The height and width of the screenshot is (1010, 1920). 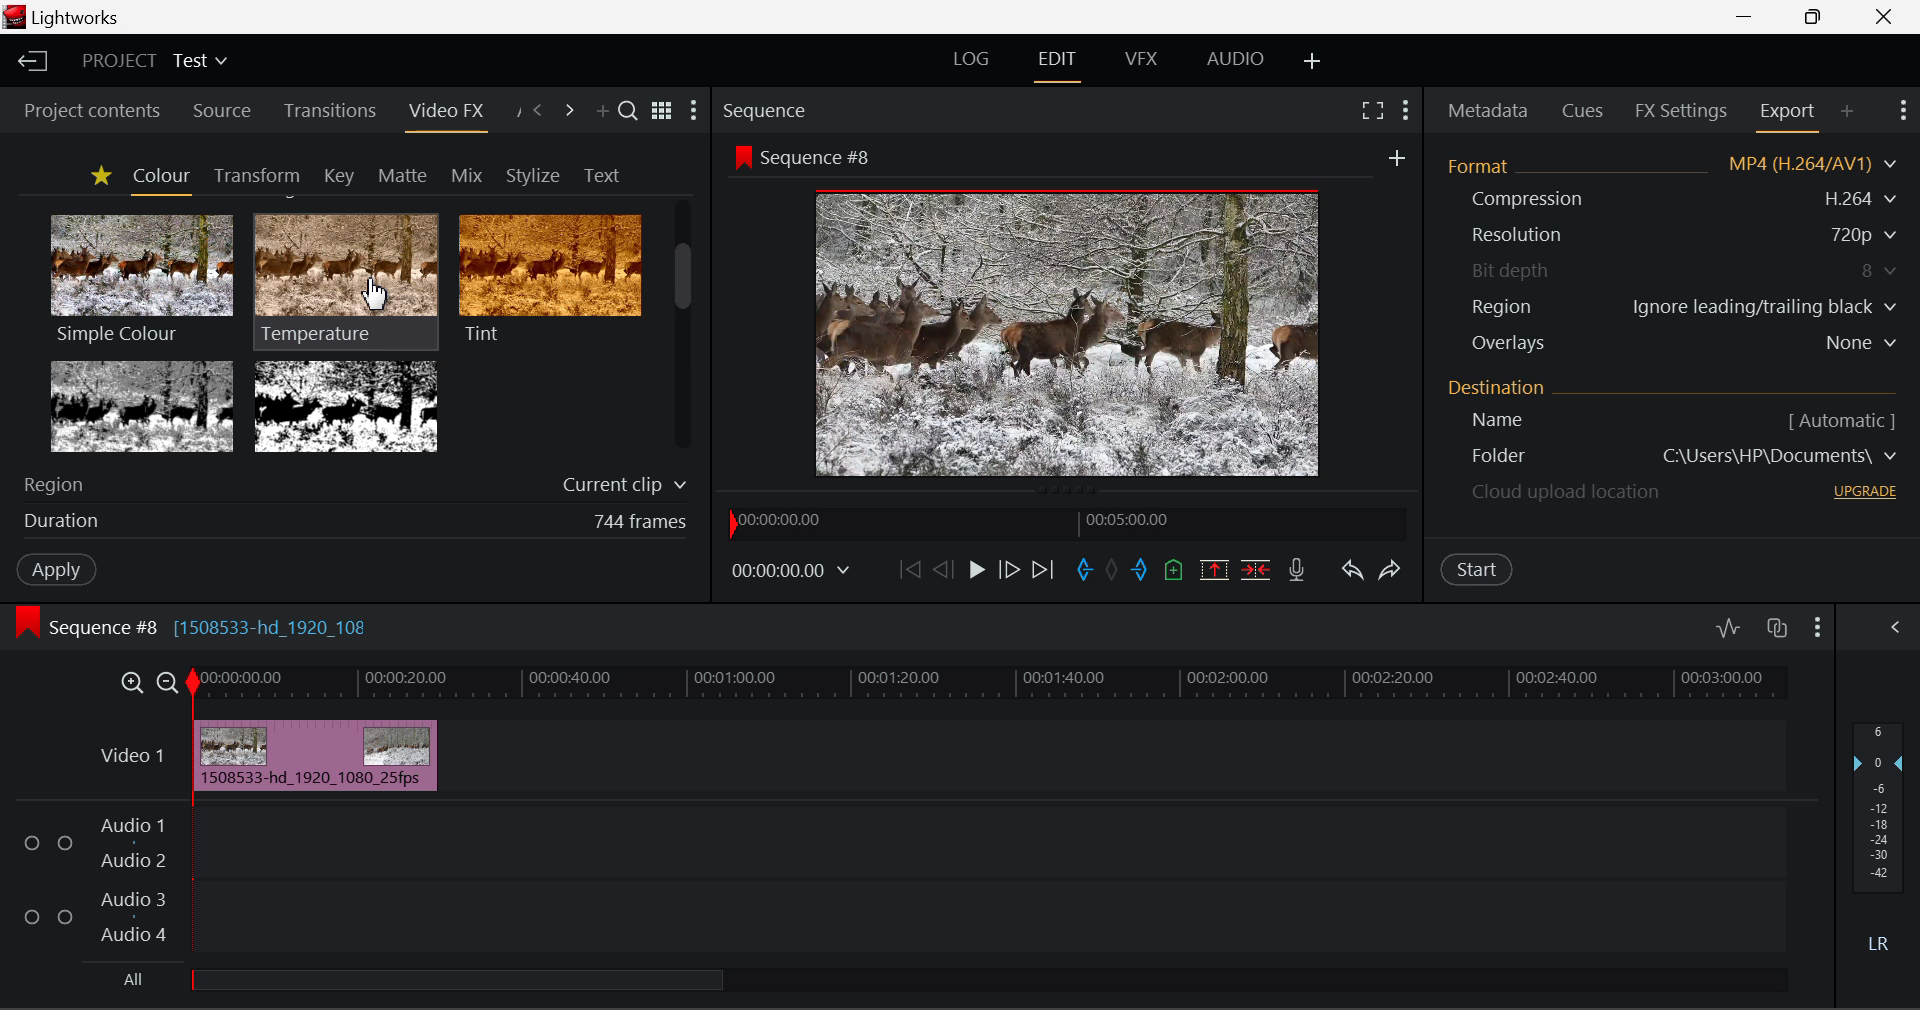 I want to click on Restore Down, so click(x=1745, y=15).